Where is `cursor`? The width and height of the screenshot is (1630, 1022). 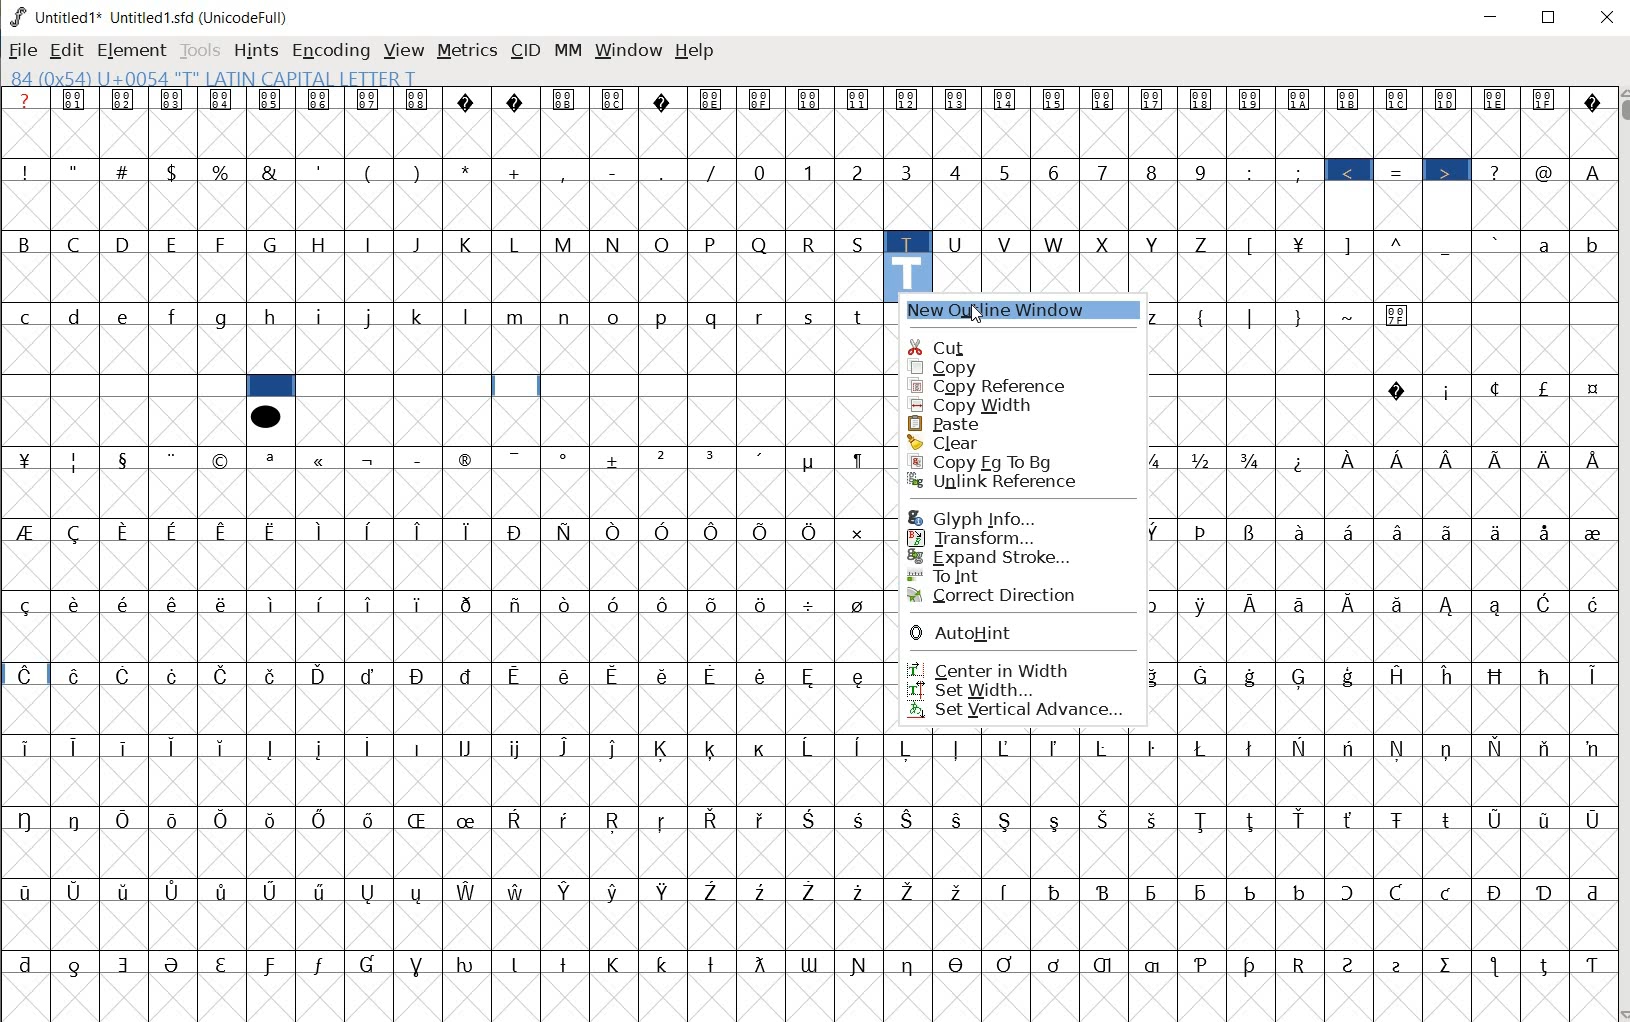
cursor is located at coordinates (978, 315).